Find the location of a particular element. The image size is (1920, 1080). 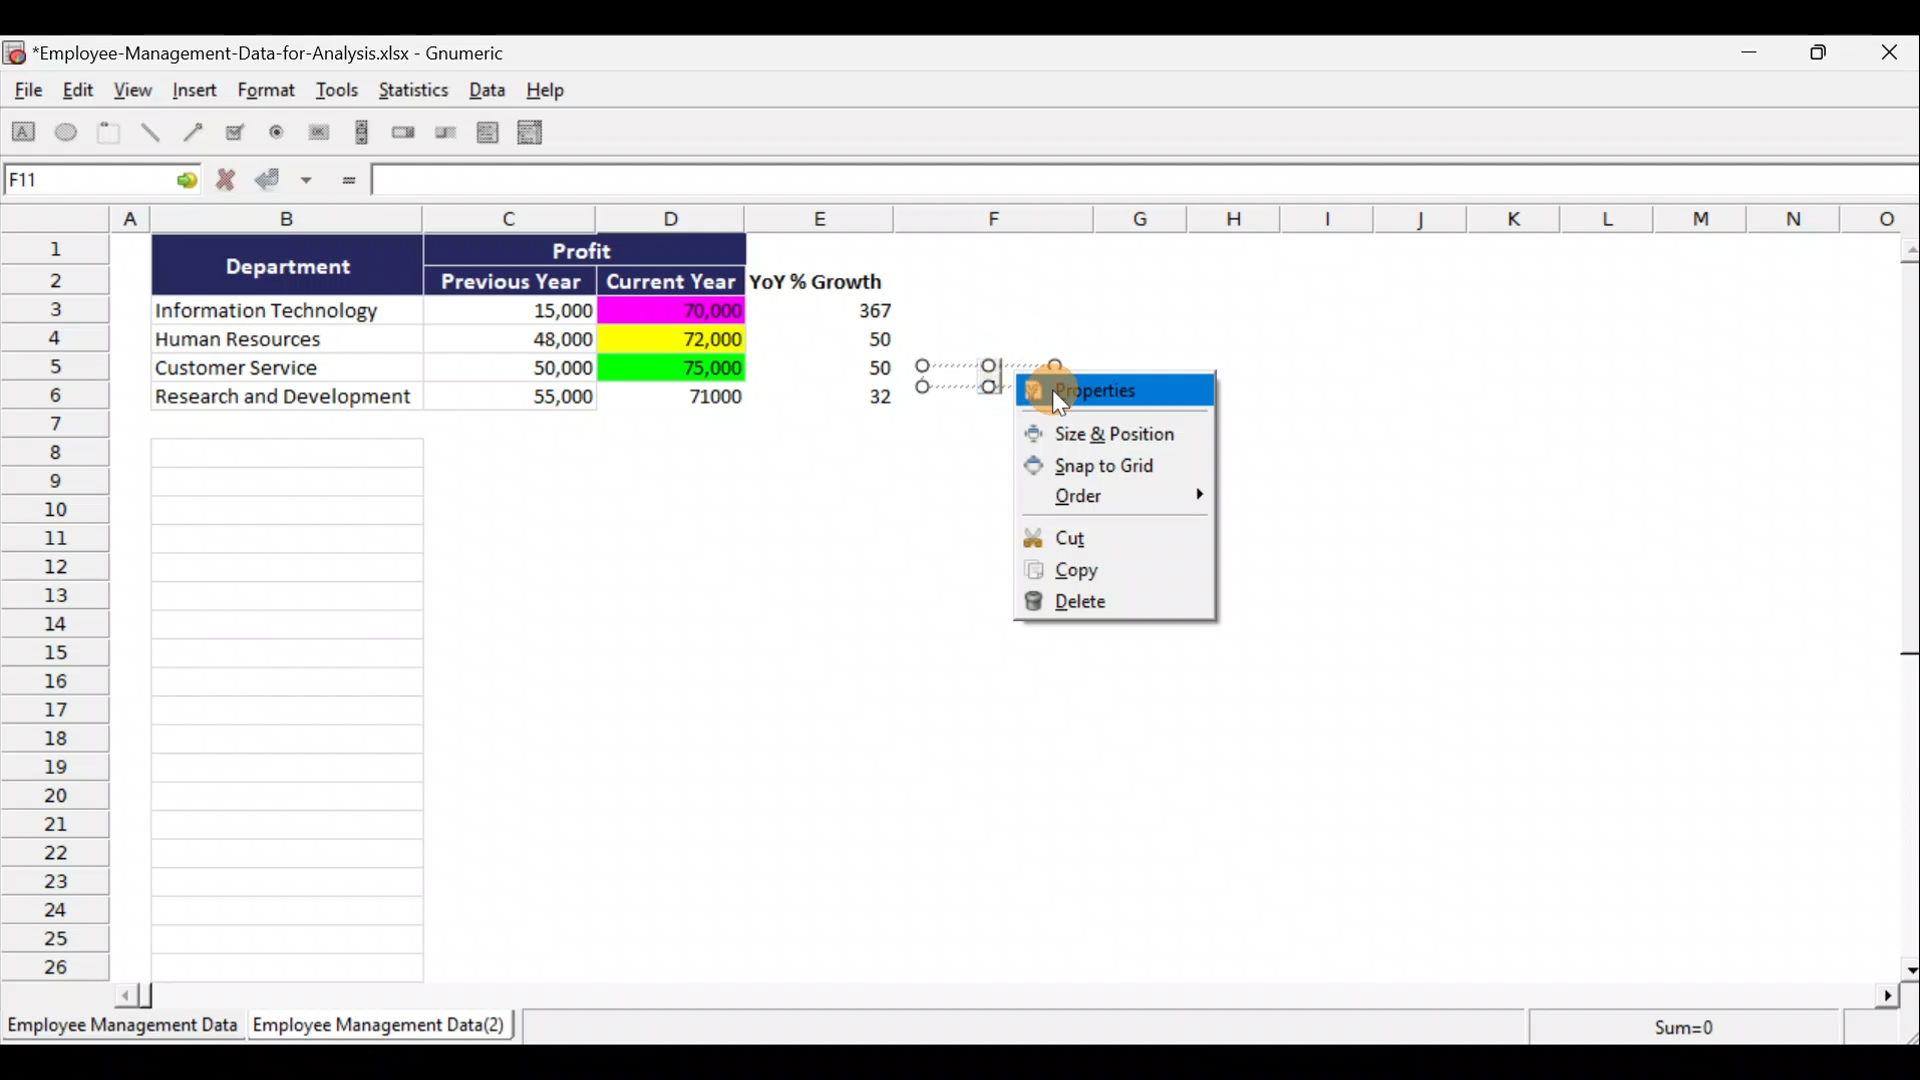

Format is located at coordinates (269, 94).